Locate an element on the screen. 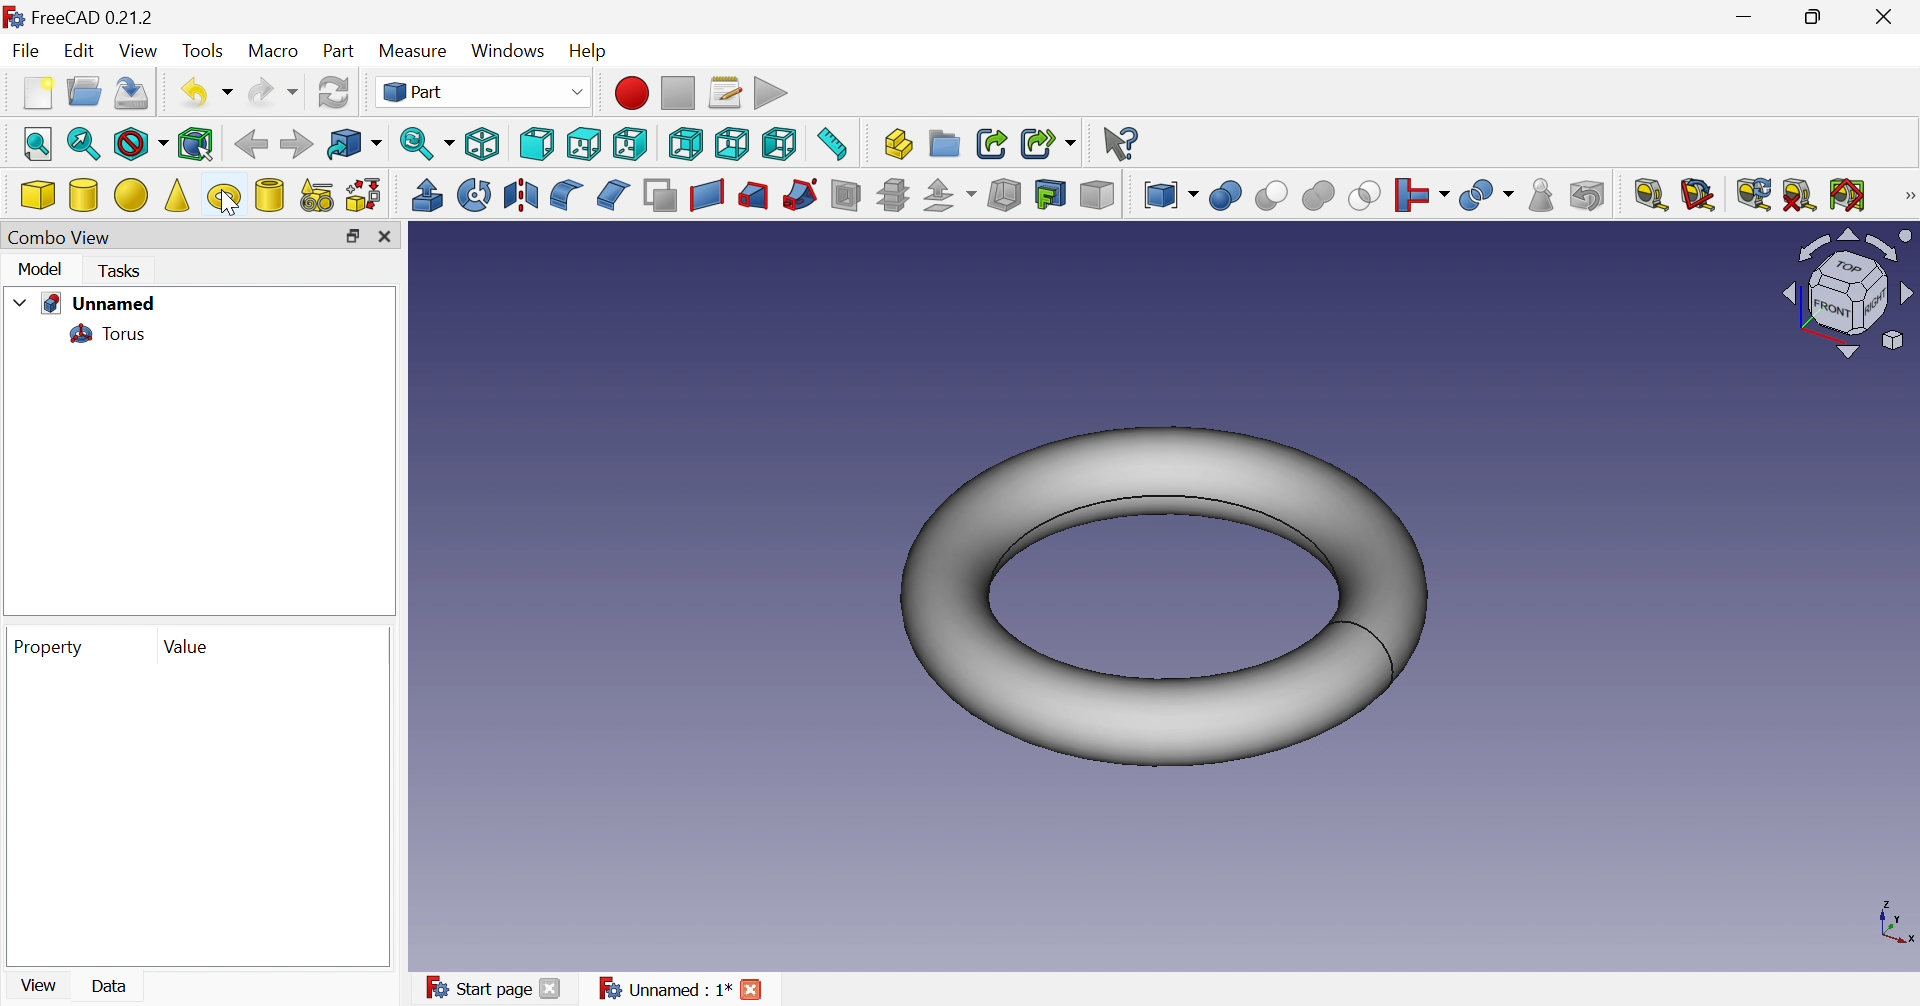 The width and height of the screenshot is (1920, 1006). Defeaturing is located at coordinates (1585, 194).